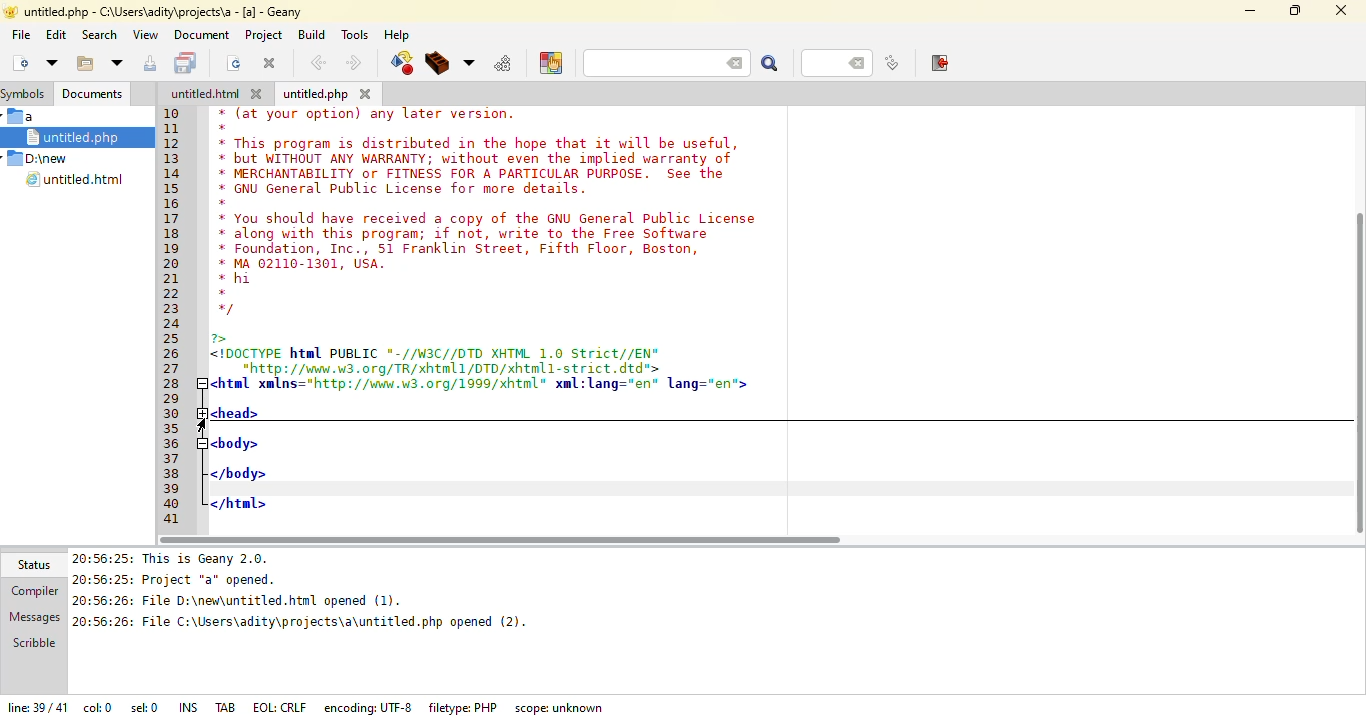 The image size is (1366, 720). I want to click on document, so click(201, 34).